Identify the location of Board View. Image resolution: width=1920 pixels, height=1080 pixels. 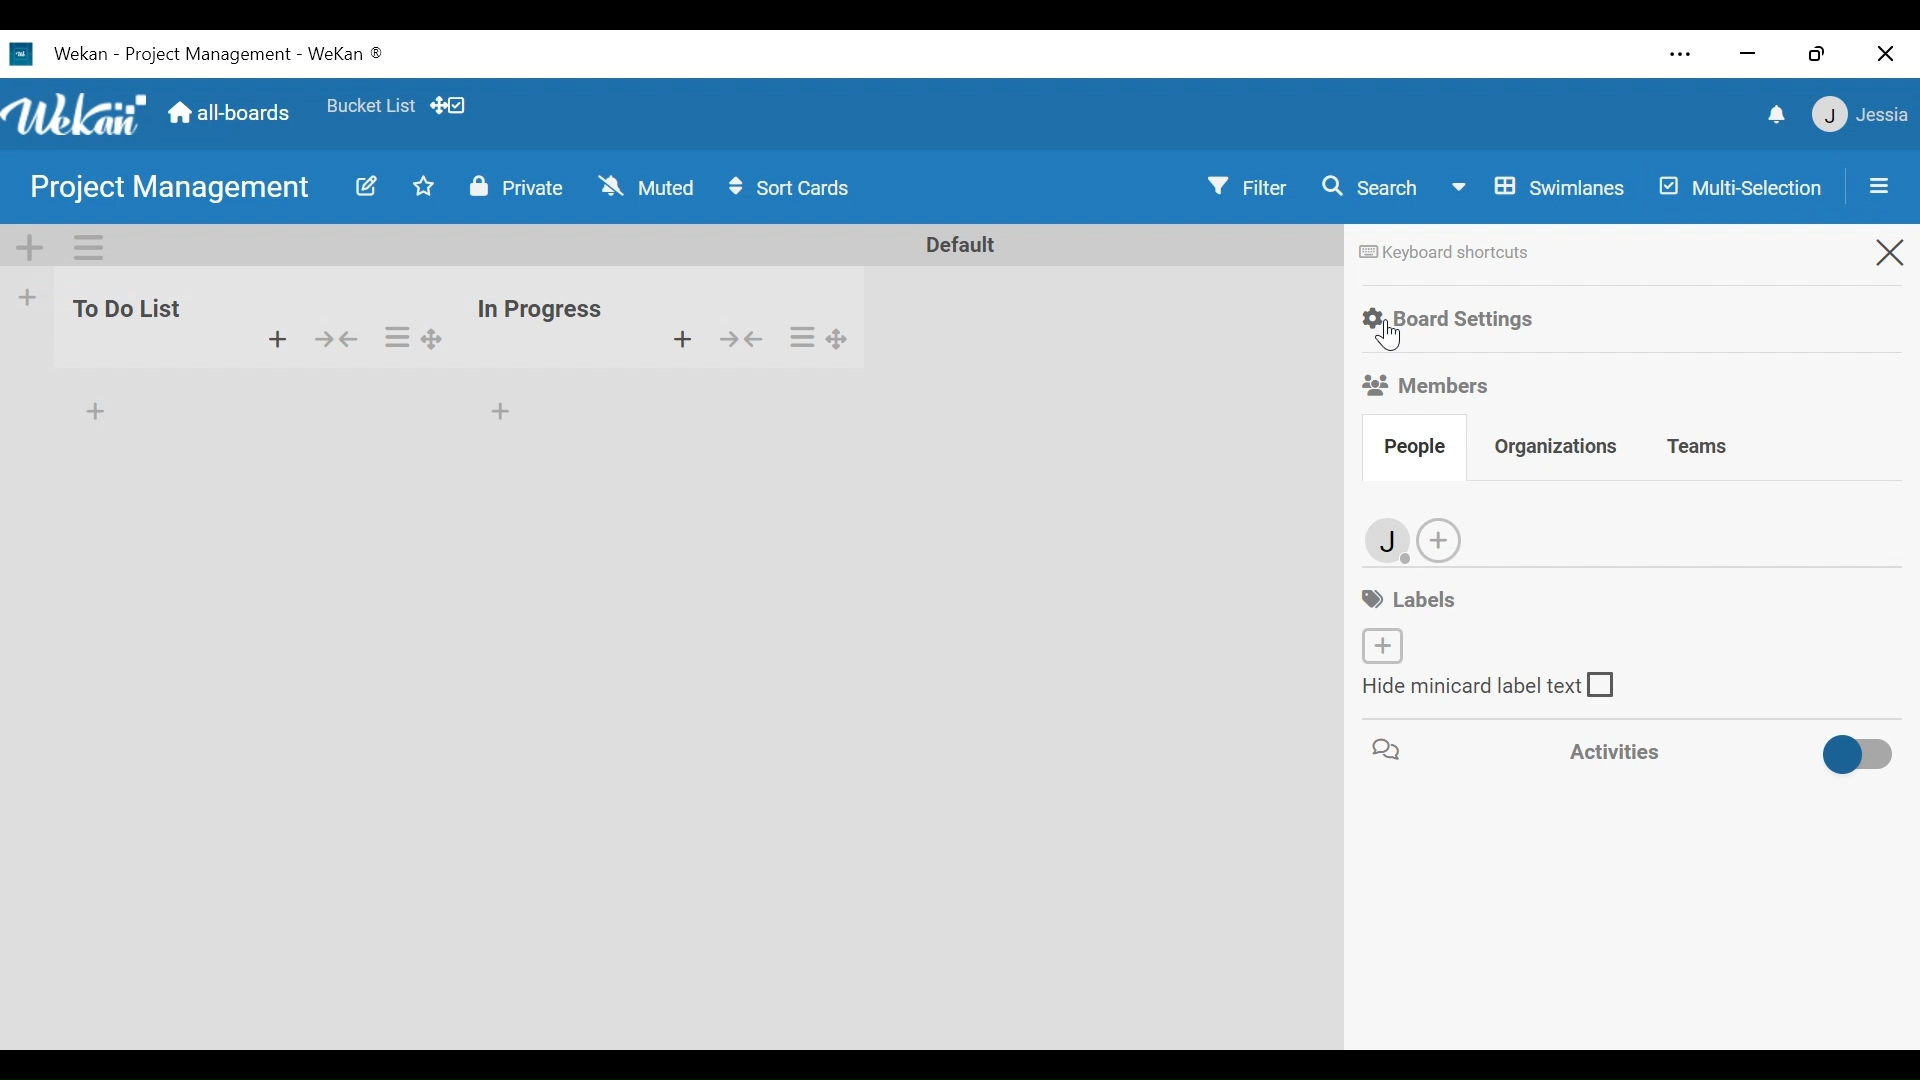
(1541, 189).